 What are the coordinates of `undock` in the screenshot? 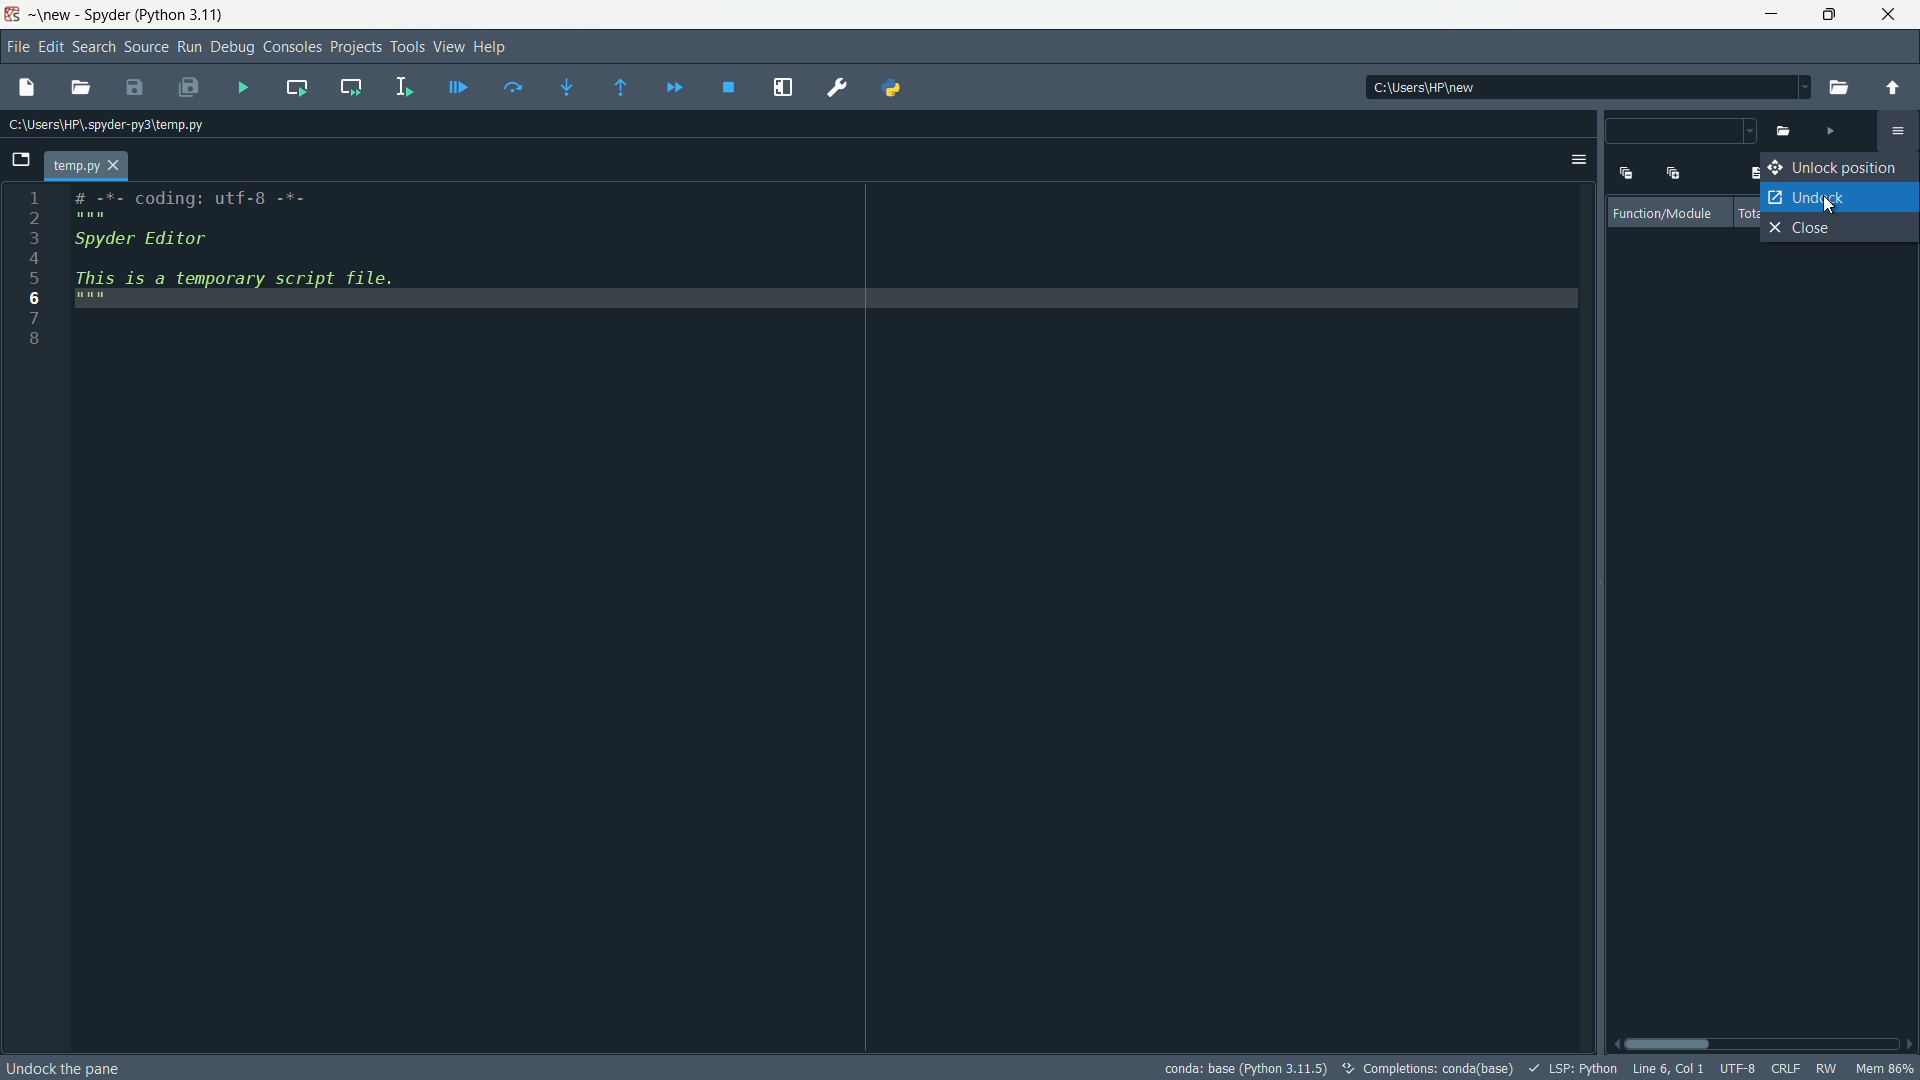 It's located at (1804, 196).